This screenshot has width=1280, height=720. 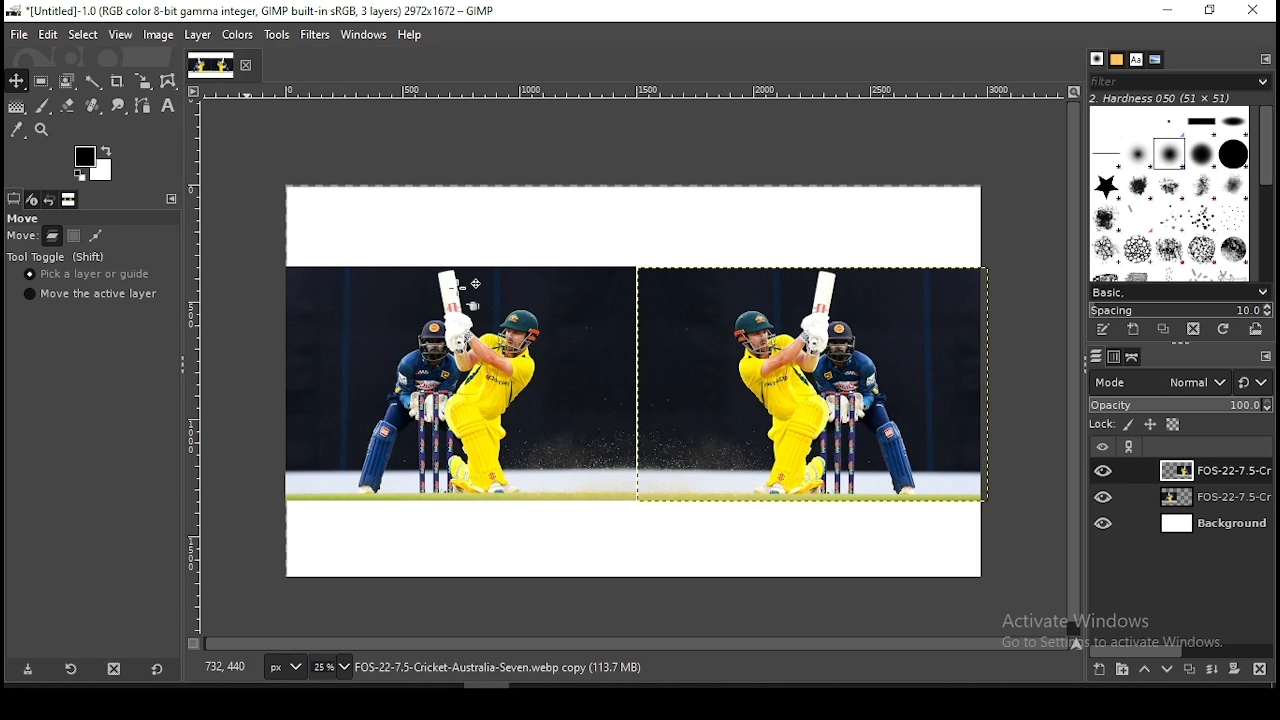 What do you see at coordinates (159, 668) in the screenshot?
I see `restore to defaults` at bounding box center [159, 668].